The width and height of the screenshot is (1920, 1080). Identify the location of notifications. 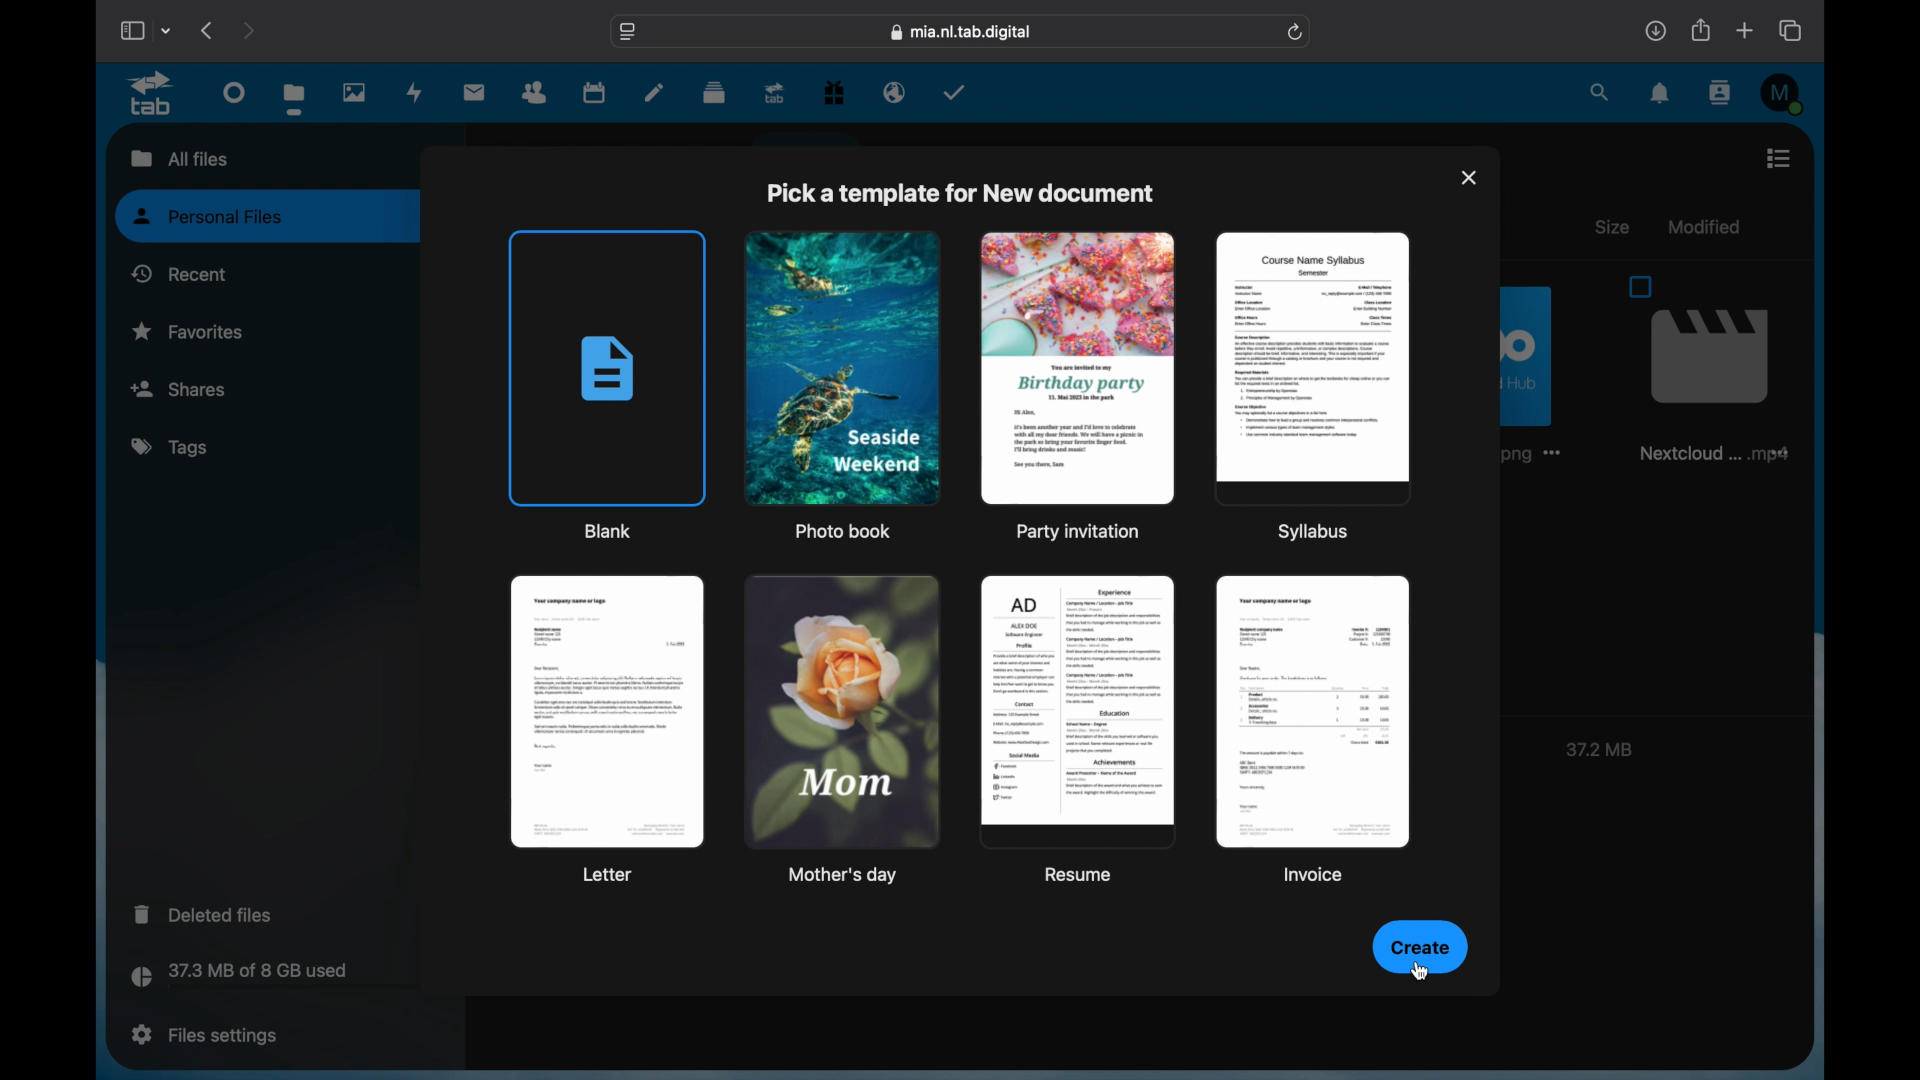
(1661, 94).